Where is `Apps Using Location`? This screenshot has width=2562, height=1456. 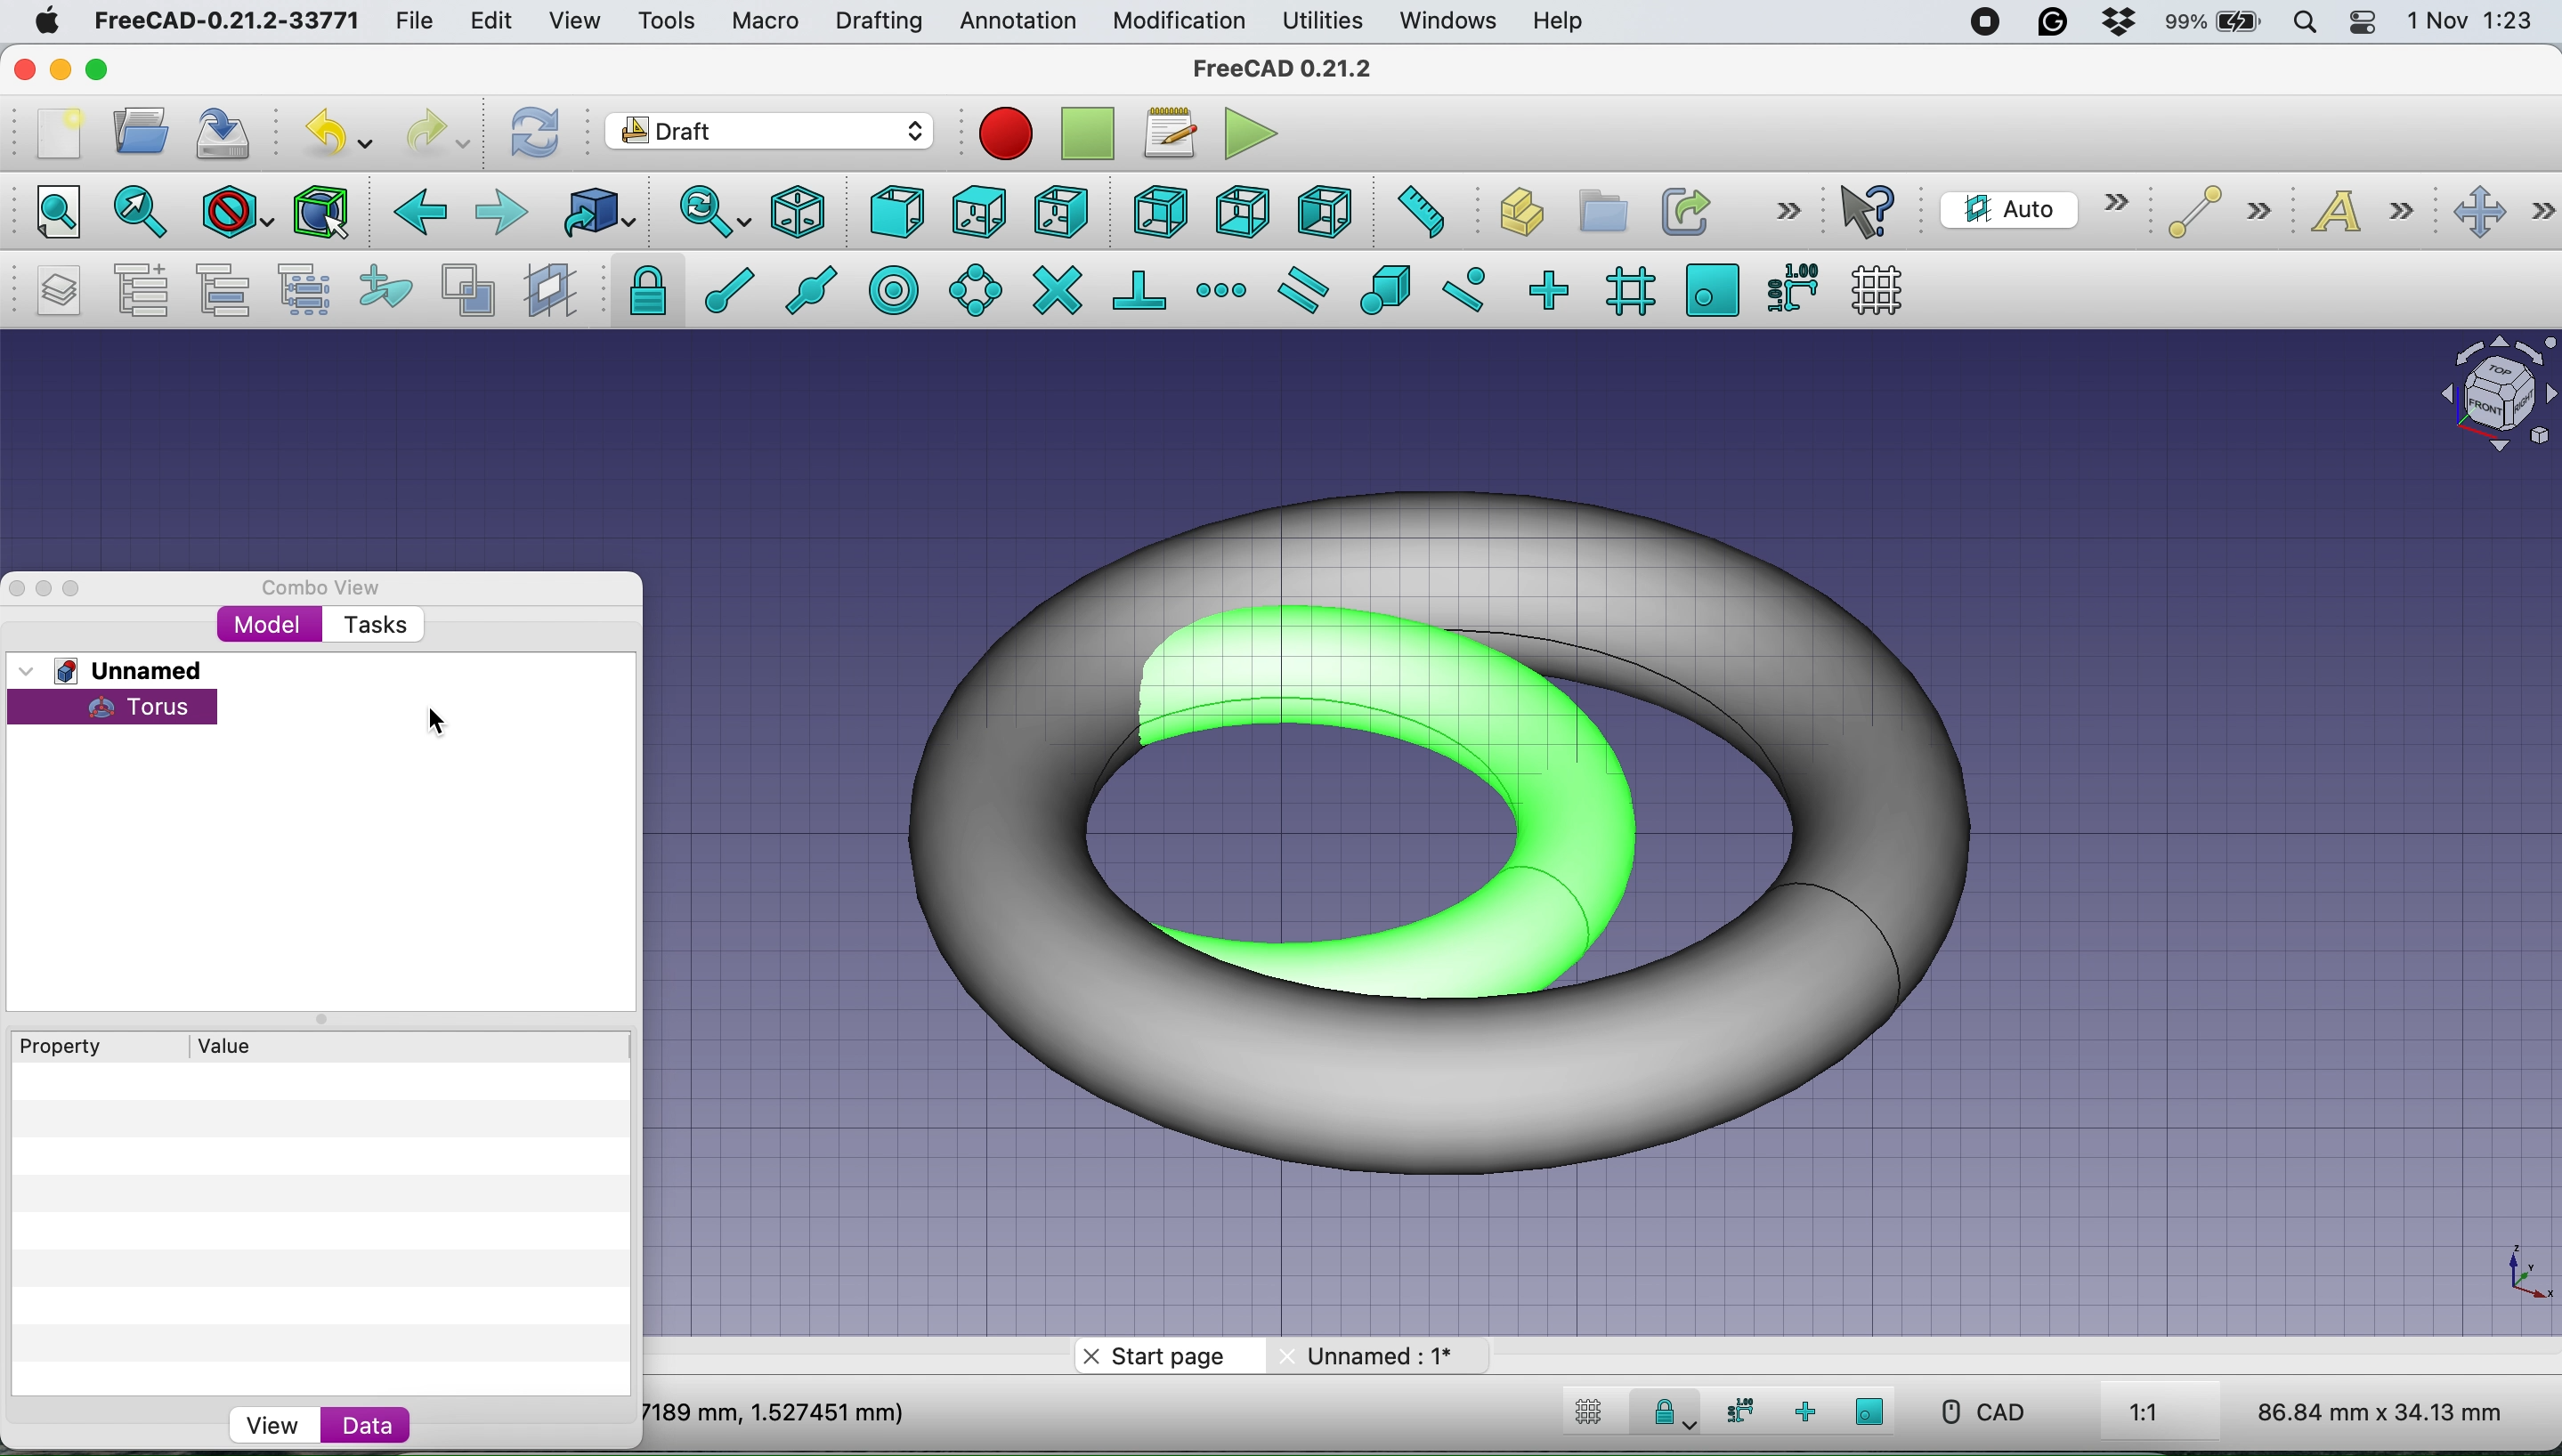
Apps Using Location is located at coordinates (1922, 24).